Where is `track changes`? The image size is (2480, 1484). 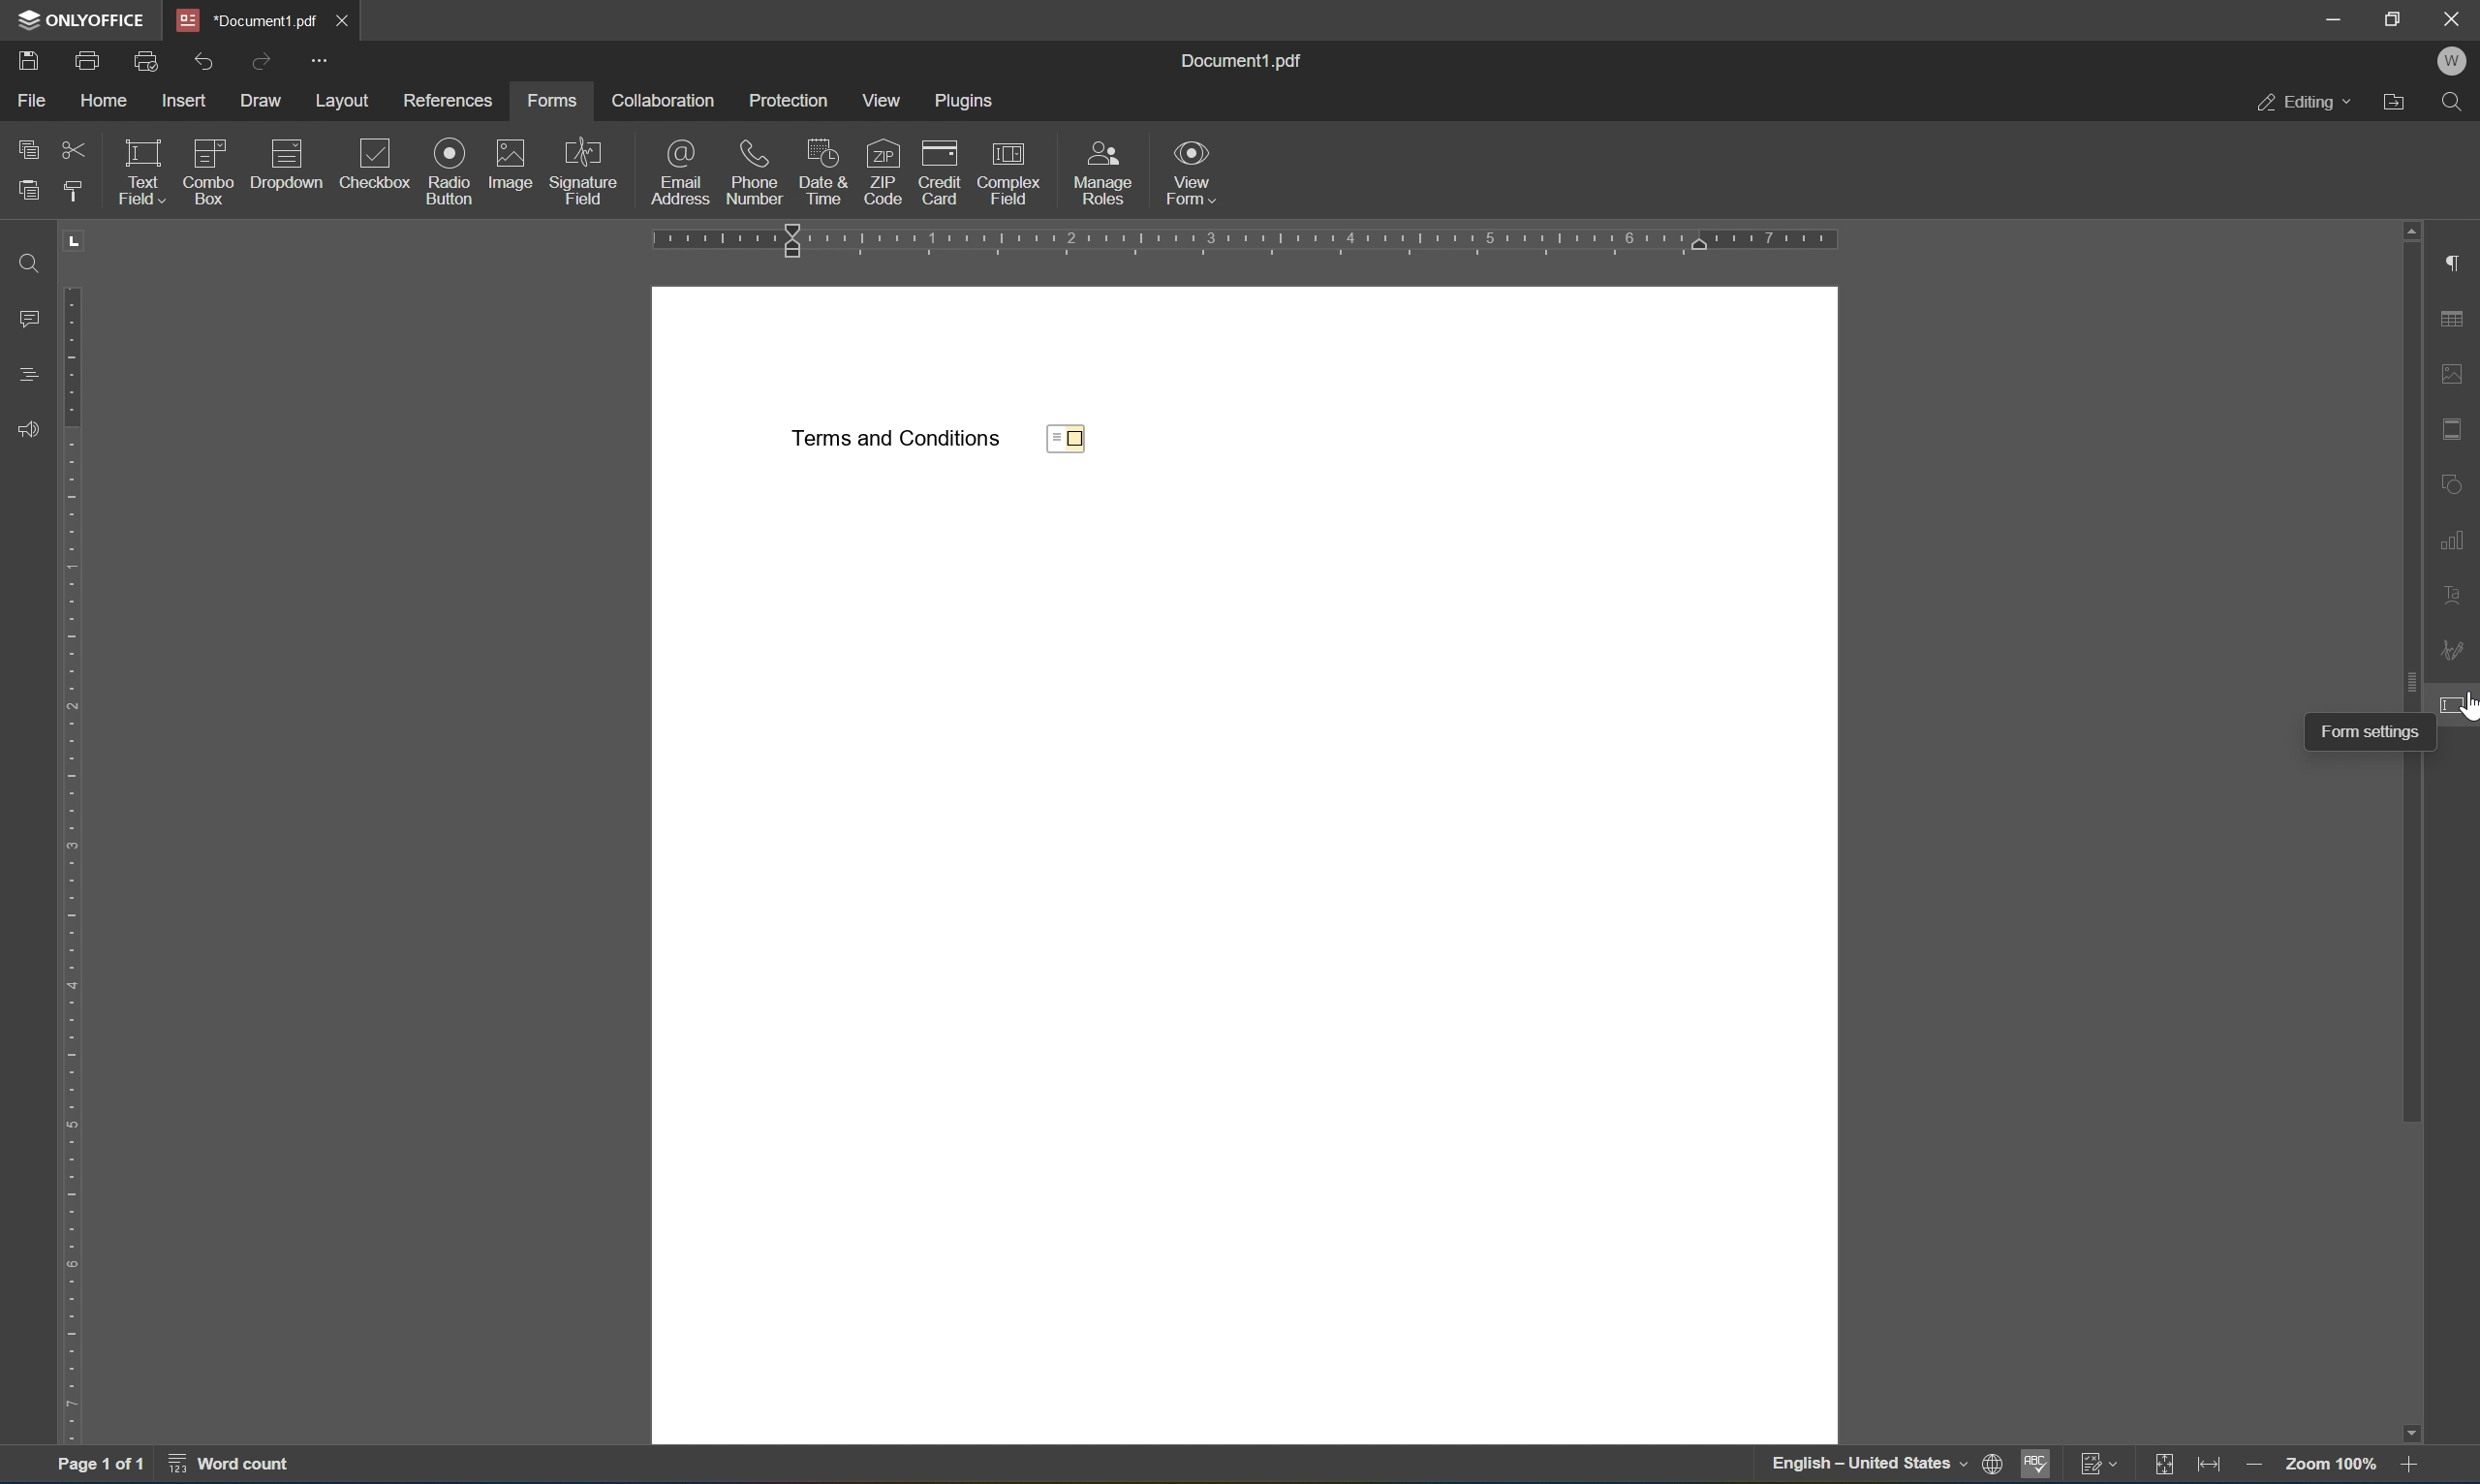
track changes is located at coordinates (2100, 1466).